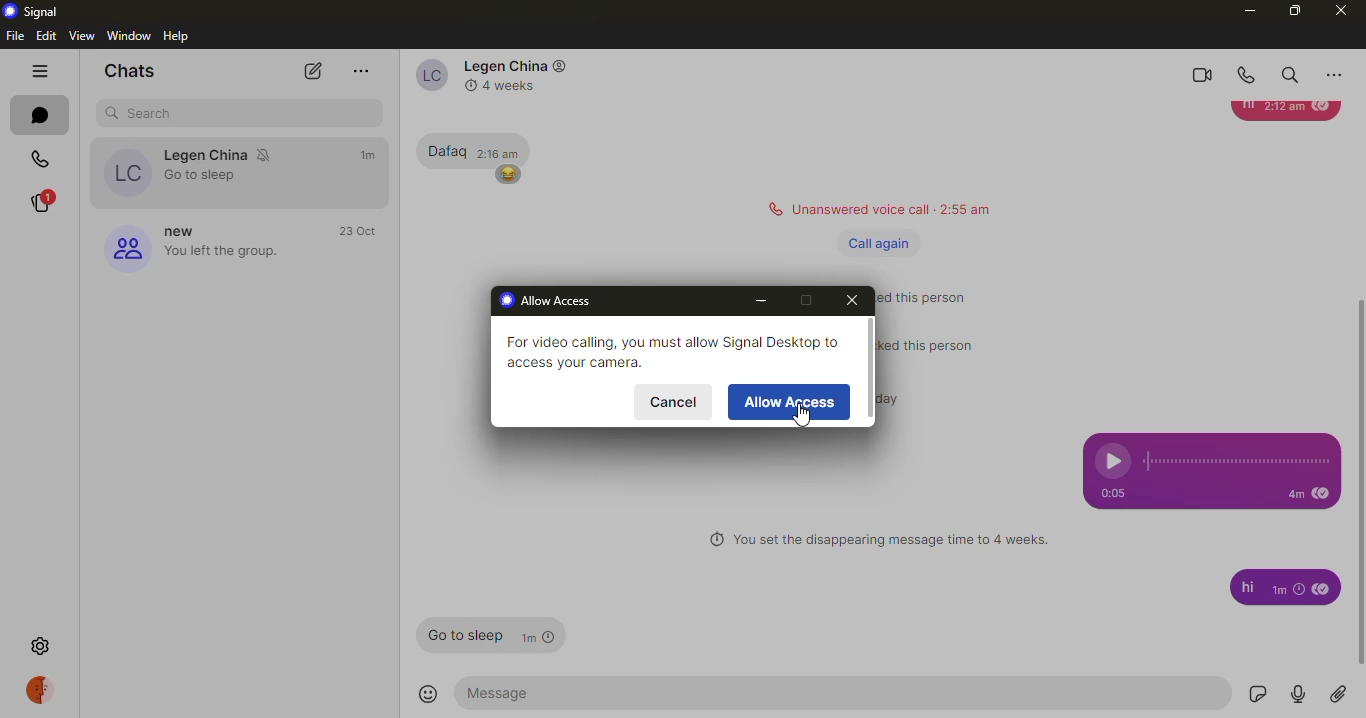 This screenshot has width=1366, height=718. Describe the element at coordinates (1339, 692) in the screenshot. I see `attach` at that location.